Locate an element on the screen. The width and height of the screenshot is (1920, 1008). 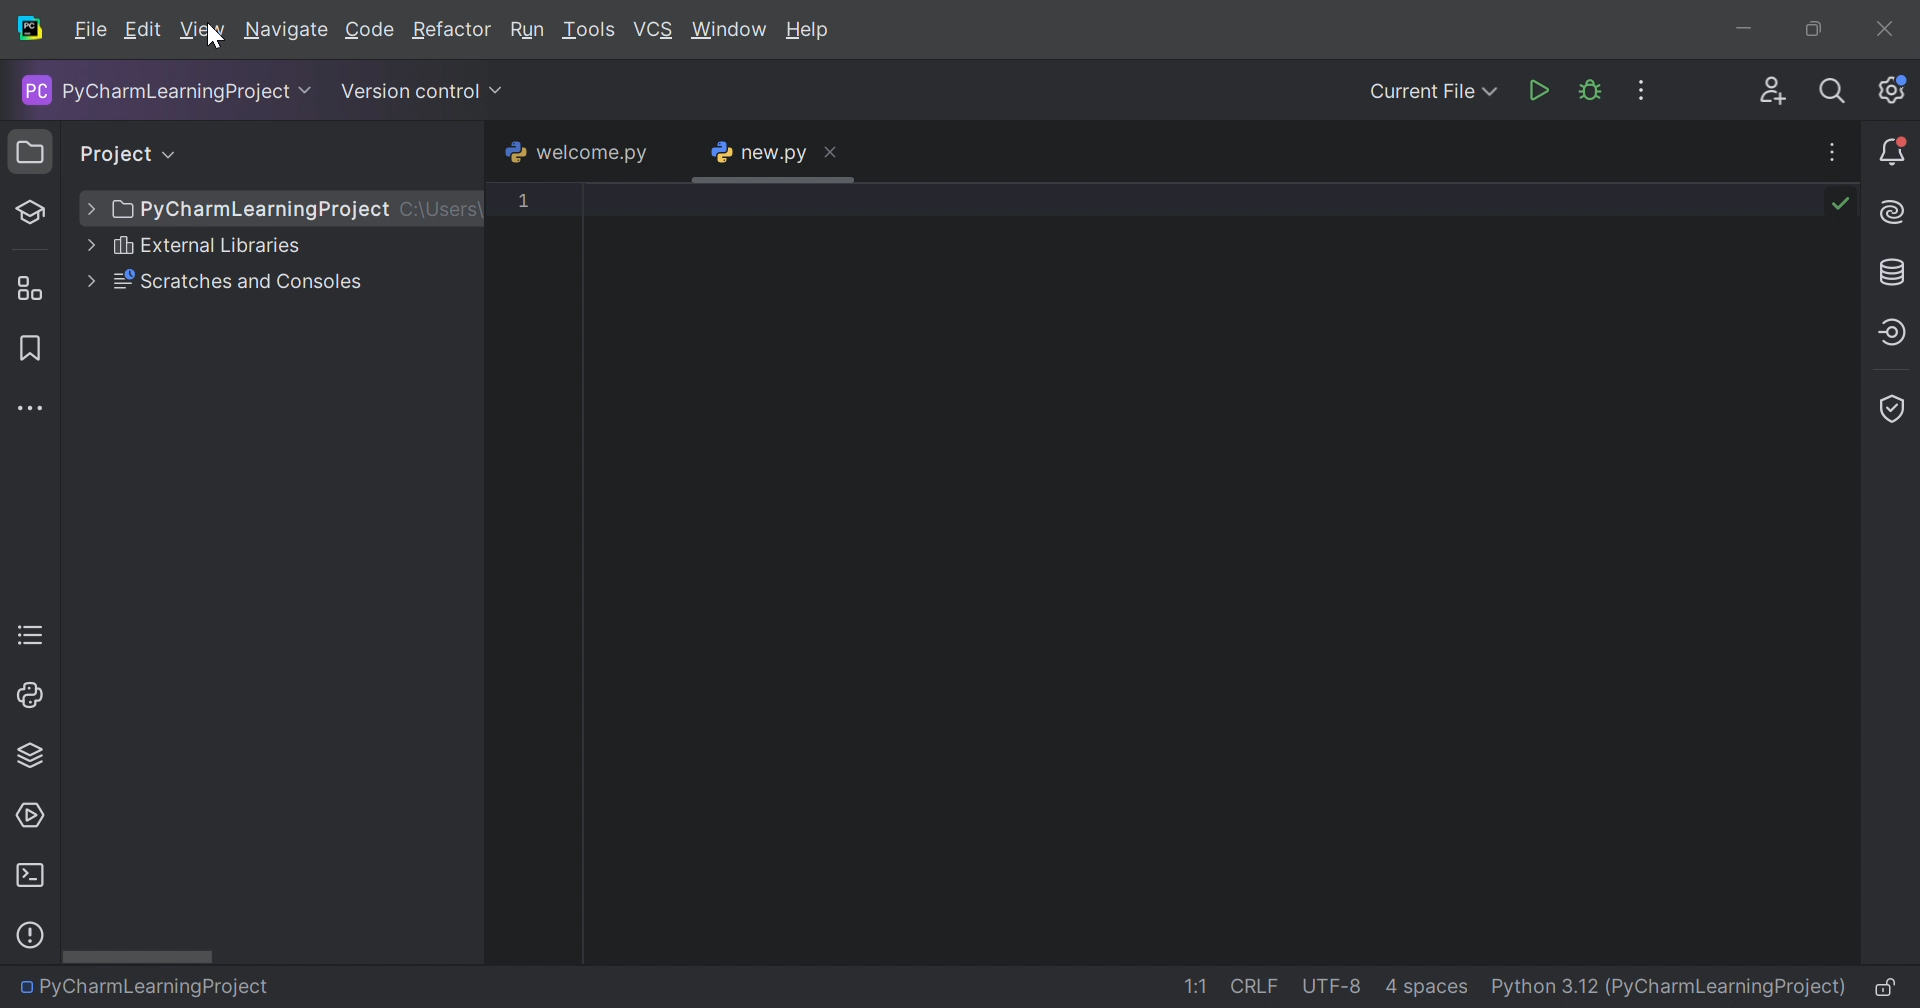
C:/Users is located at coordinates (443, 210).